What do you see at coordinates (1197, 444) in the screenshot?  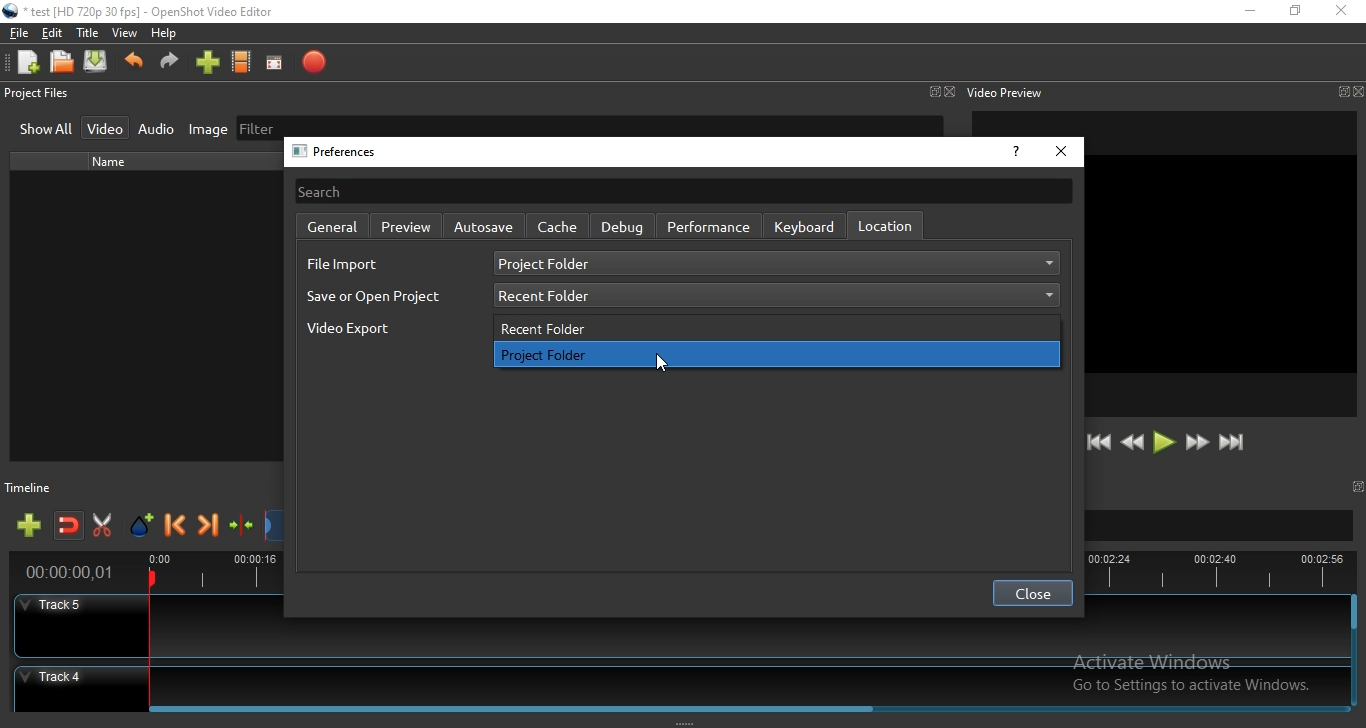 I see `Fast forward` at bounding box center [1197, 444].